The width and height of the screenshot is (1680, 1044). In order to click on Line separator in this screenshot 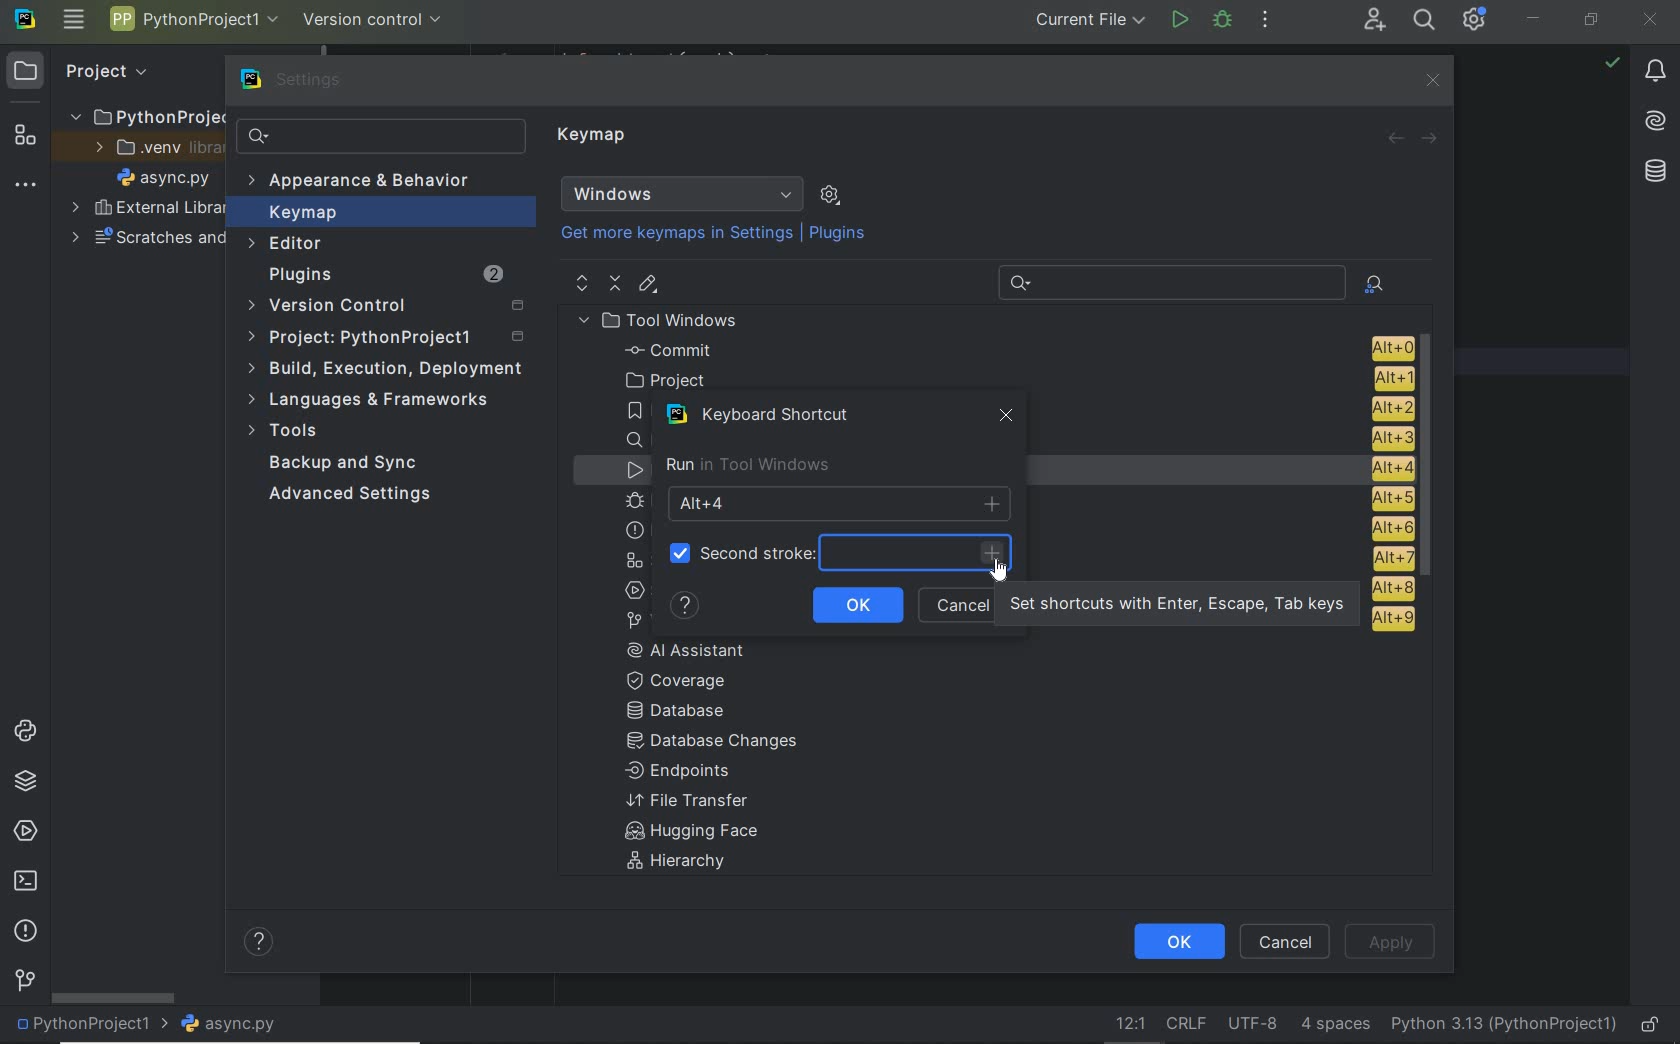, I will do `click(1184, 1024)`.